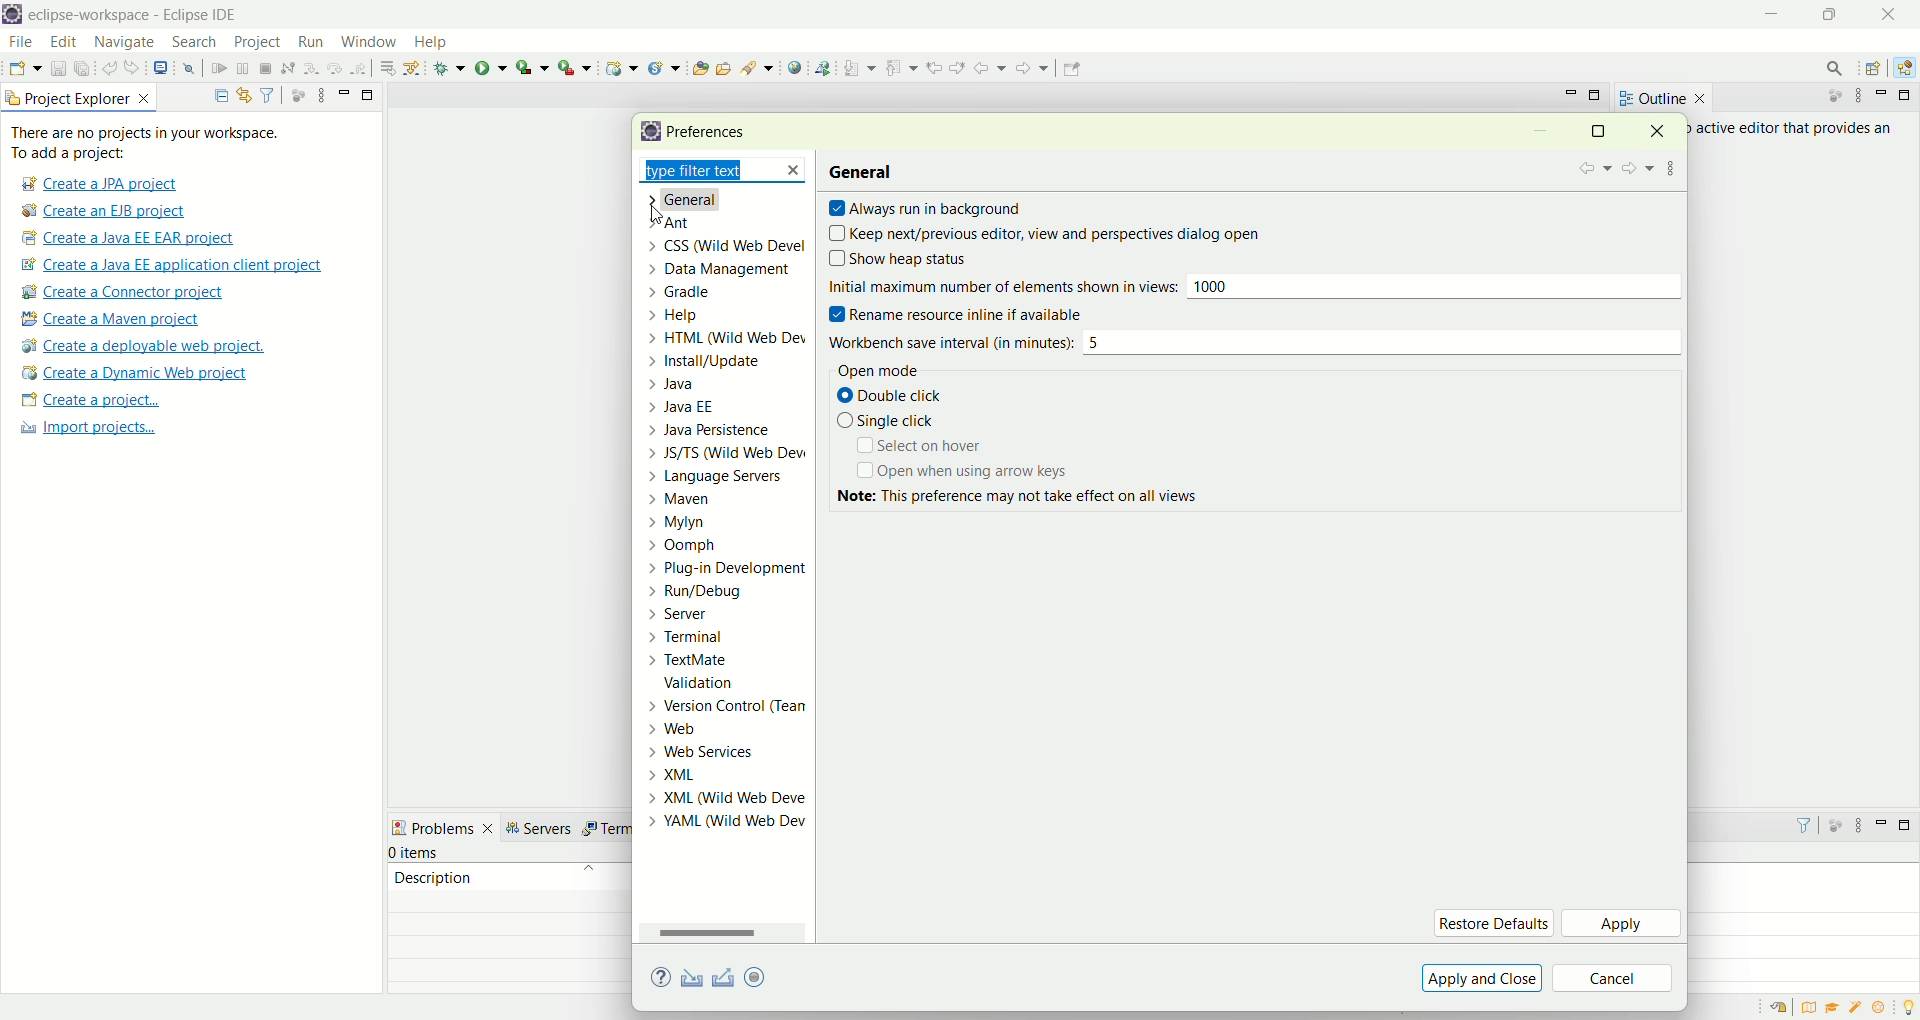 This screenshot has width=1920, height=1020. I want to click on filter, so click(1795, 825).